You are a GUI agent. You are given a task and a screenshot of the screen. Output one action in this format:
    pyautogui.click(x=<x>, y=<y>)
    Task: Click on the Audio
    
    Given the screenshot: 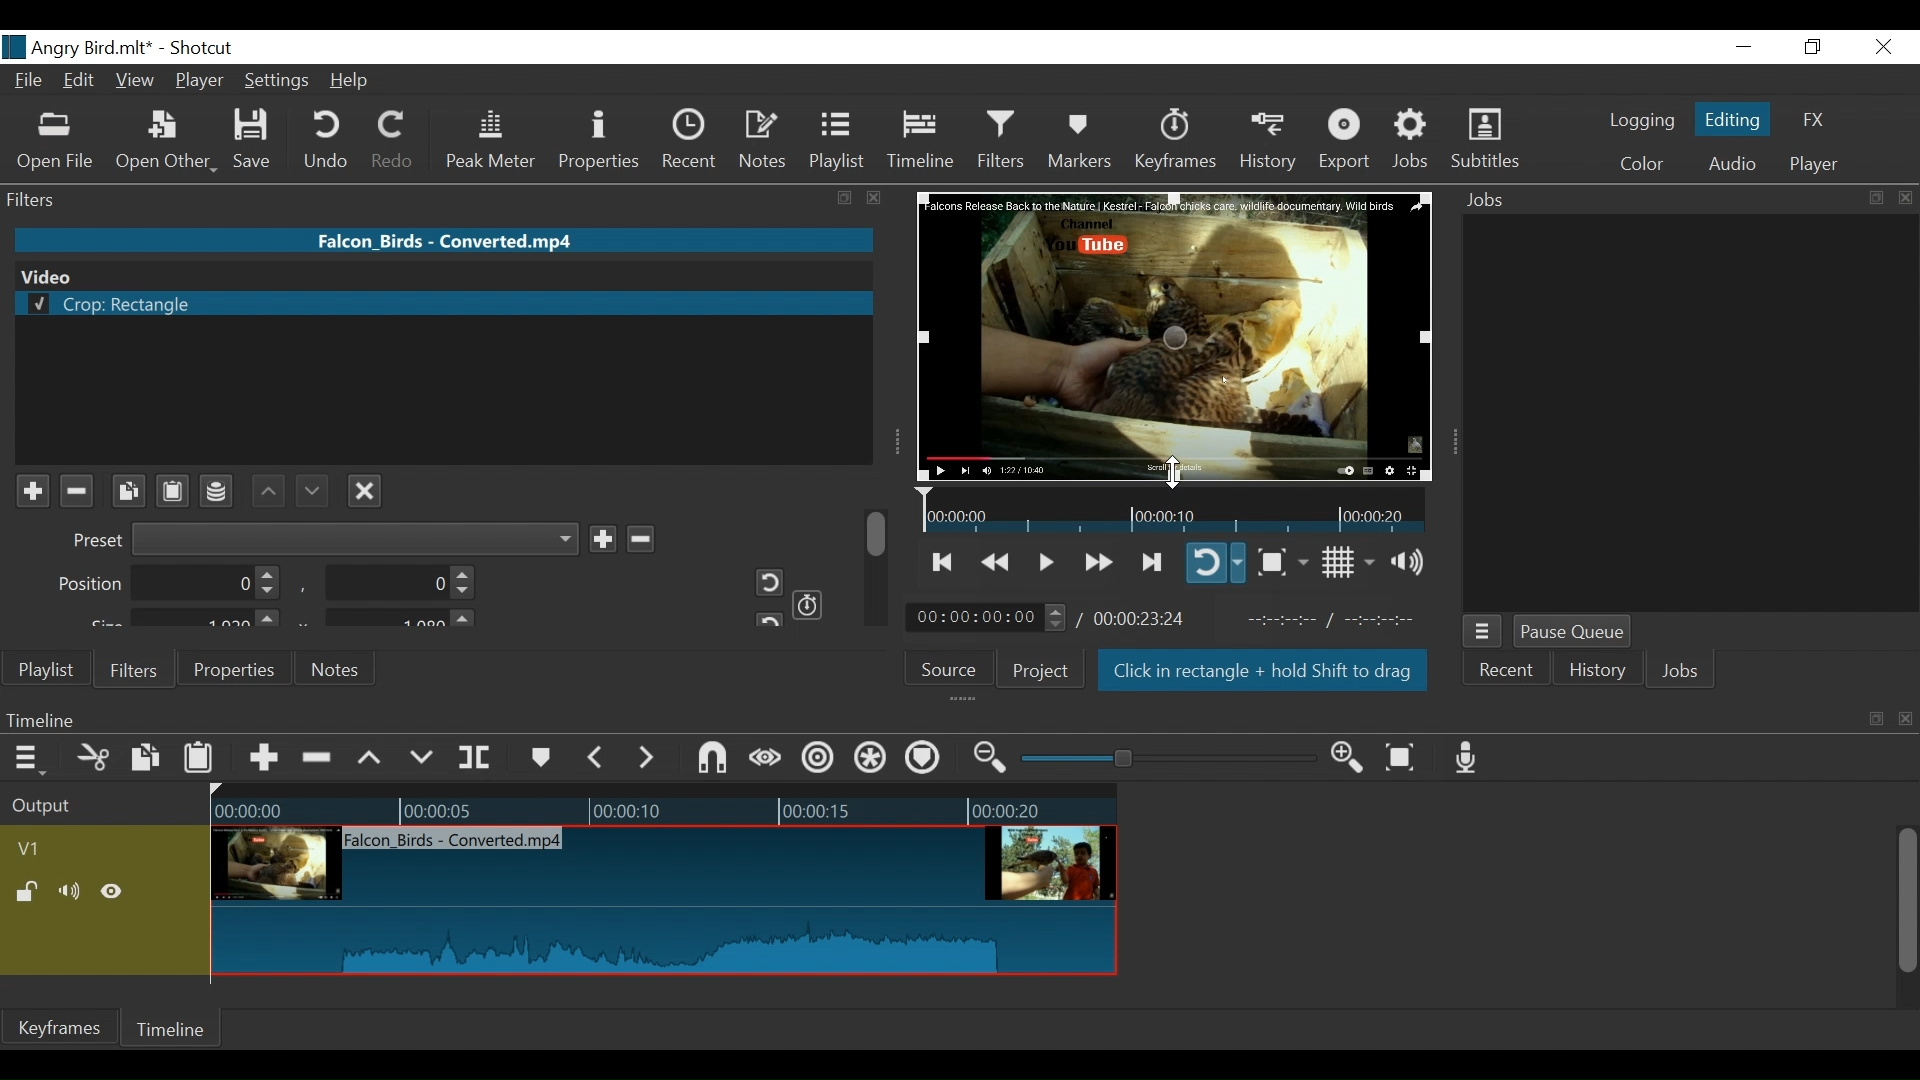 What is the action you would take?
    pyautogui.click(x=1731, y=166)
    